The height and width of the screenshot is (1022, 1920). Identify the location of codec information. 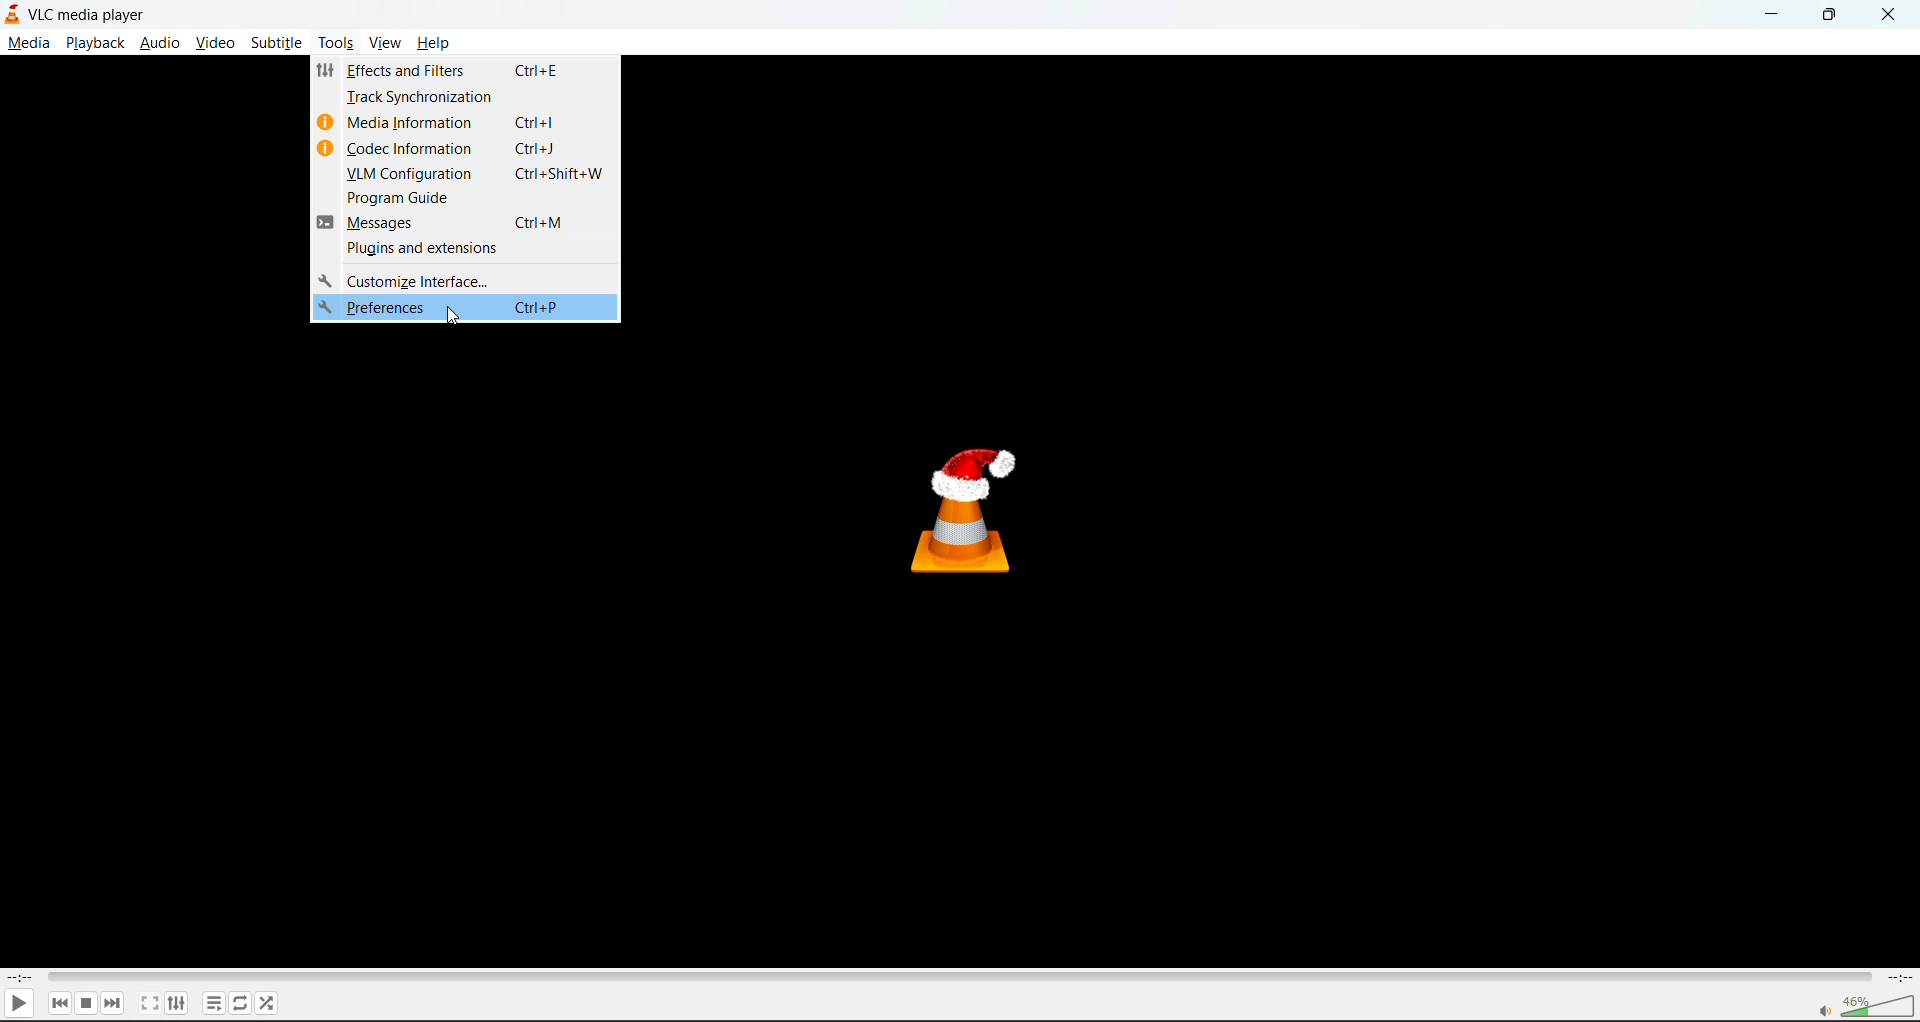
(413, 148).